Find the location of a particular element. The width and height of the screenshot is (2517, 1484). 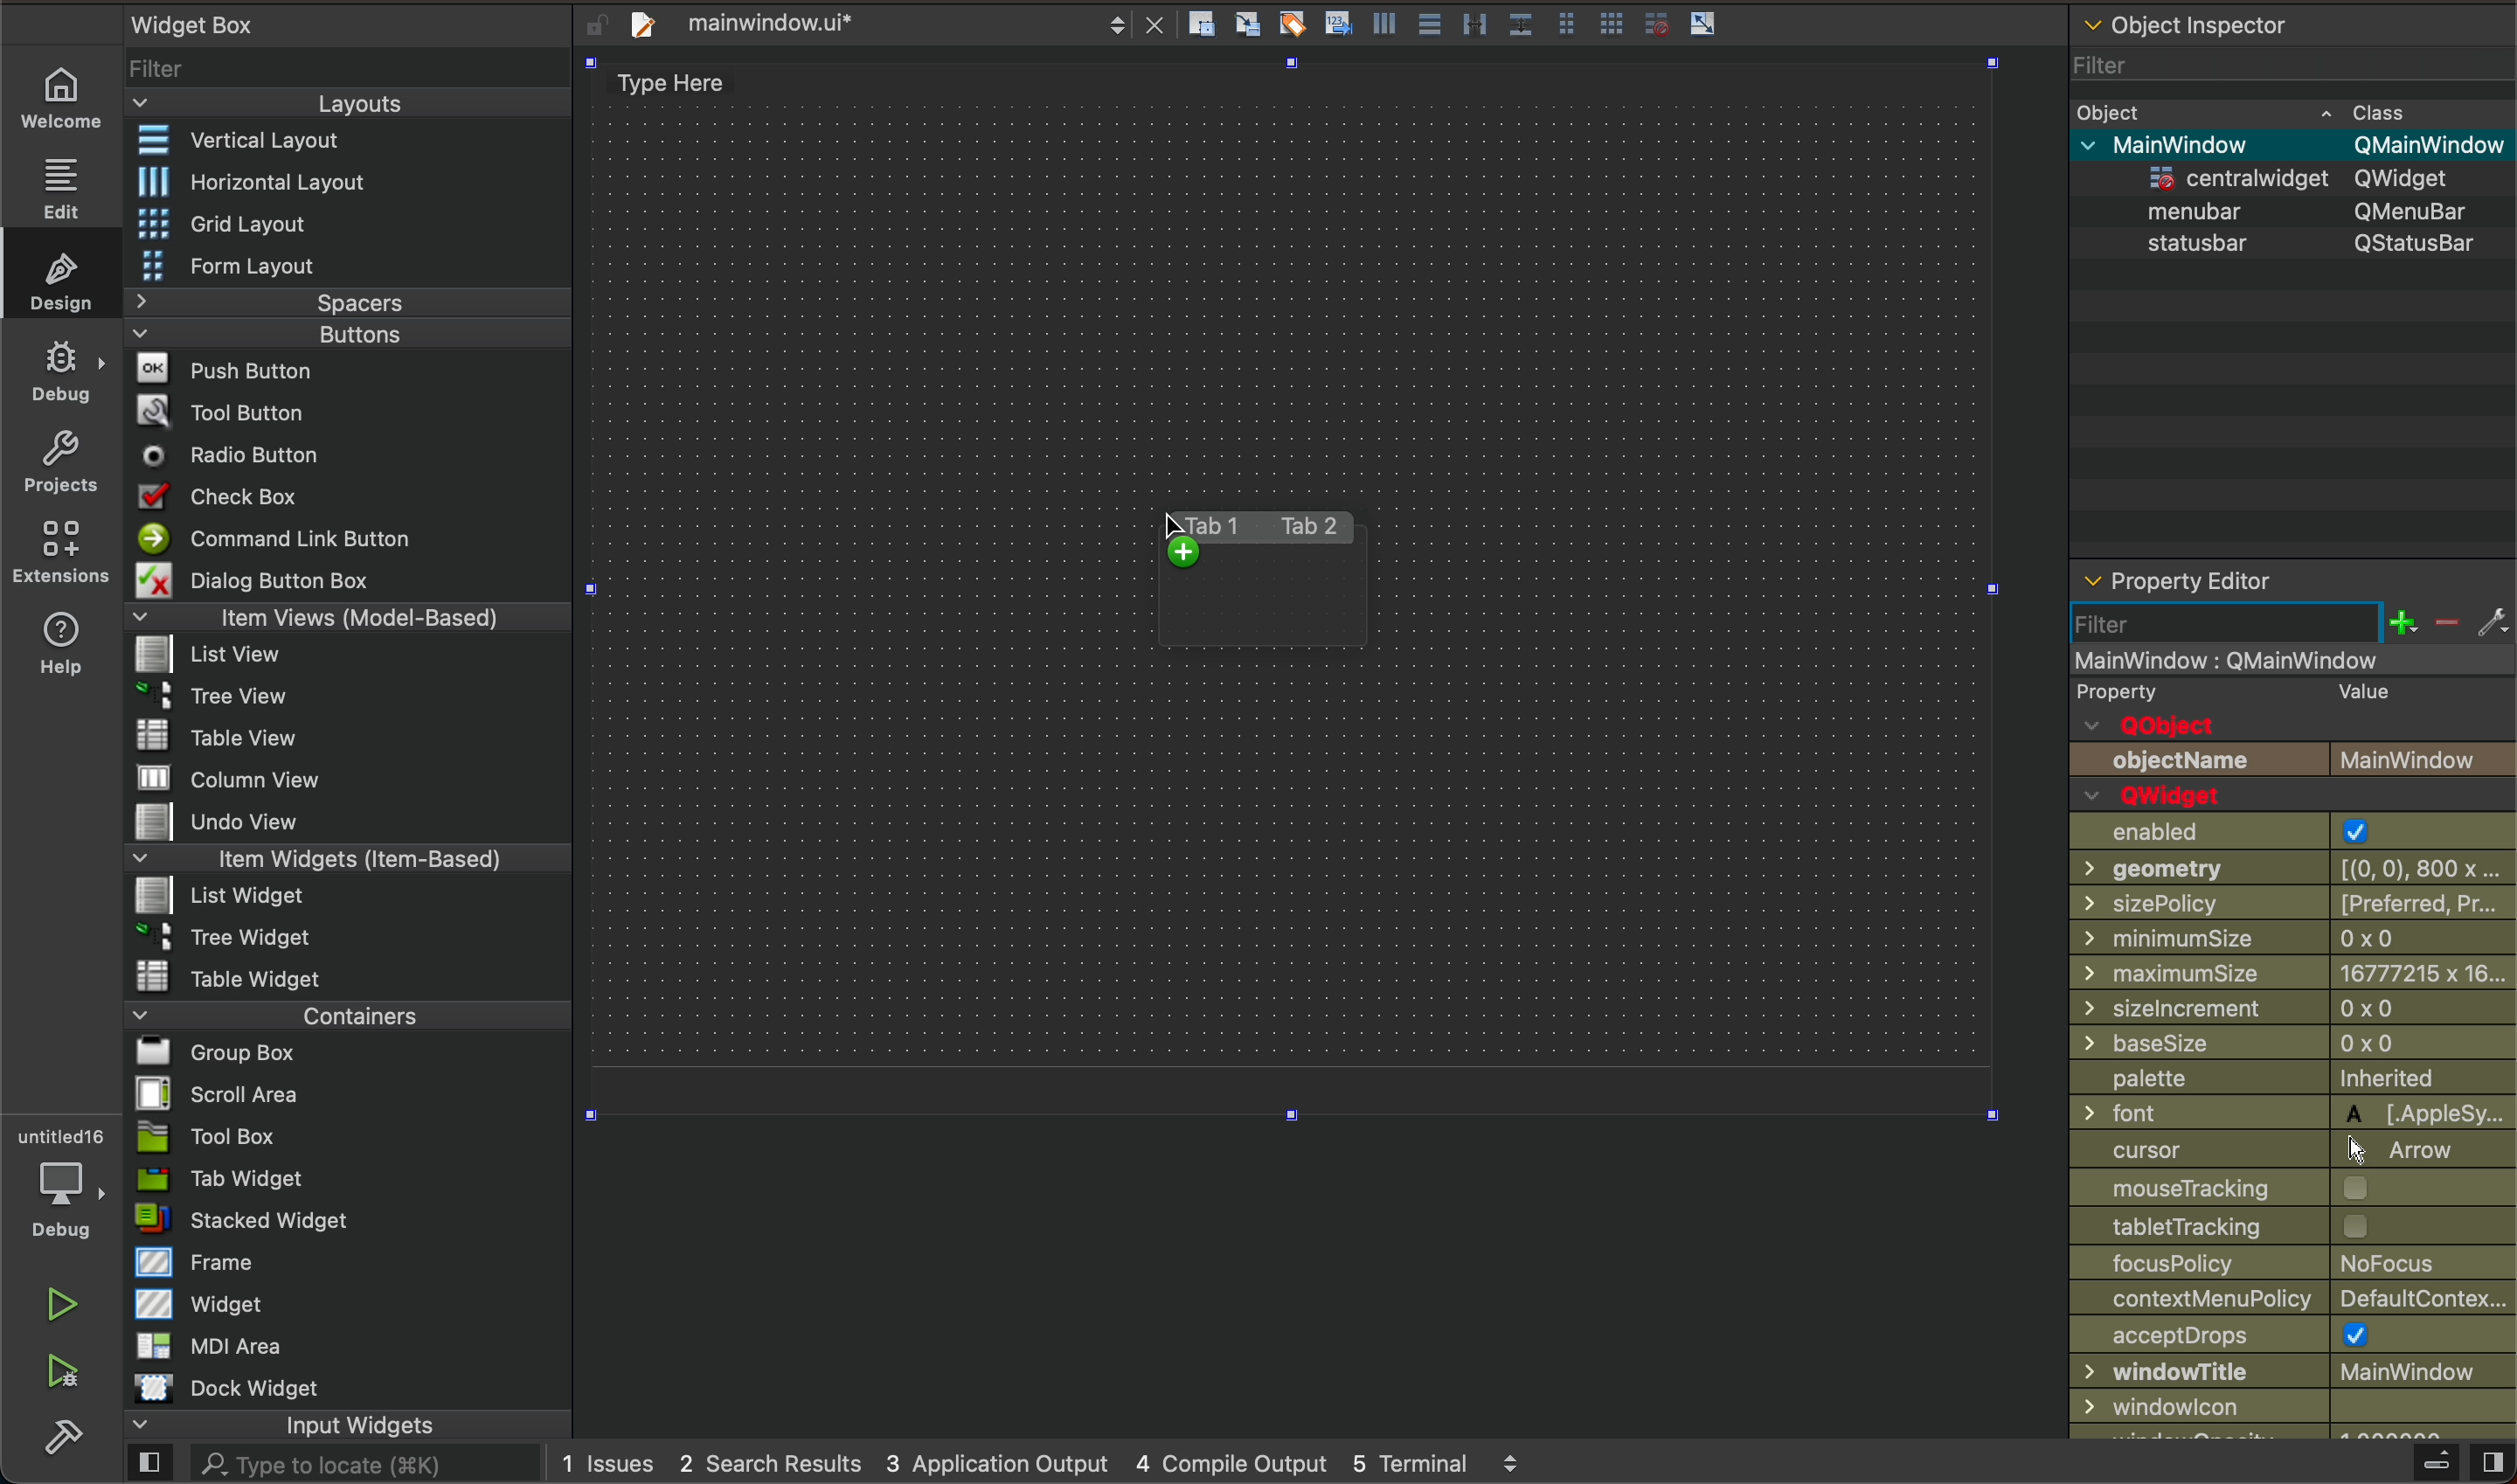

 Form Layout is located at coordinates (232, 266).